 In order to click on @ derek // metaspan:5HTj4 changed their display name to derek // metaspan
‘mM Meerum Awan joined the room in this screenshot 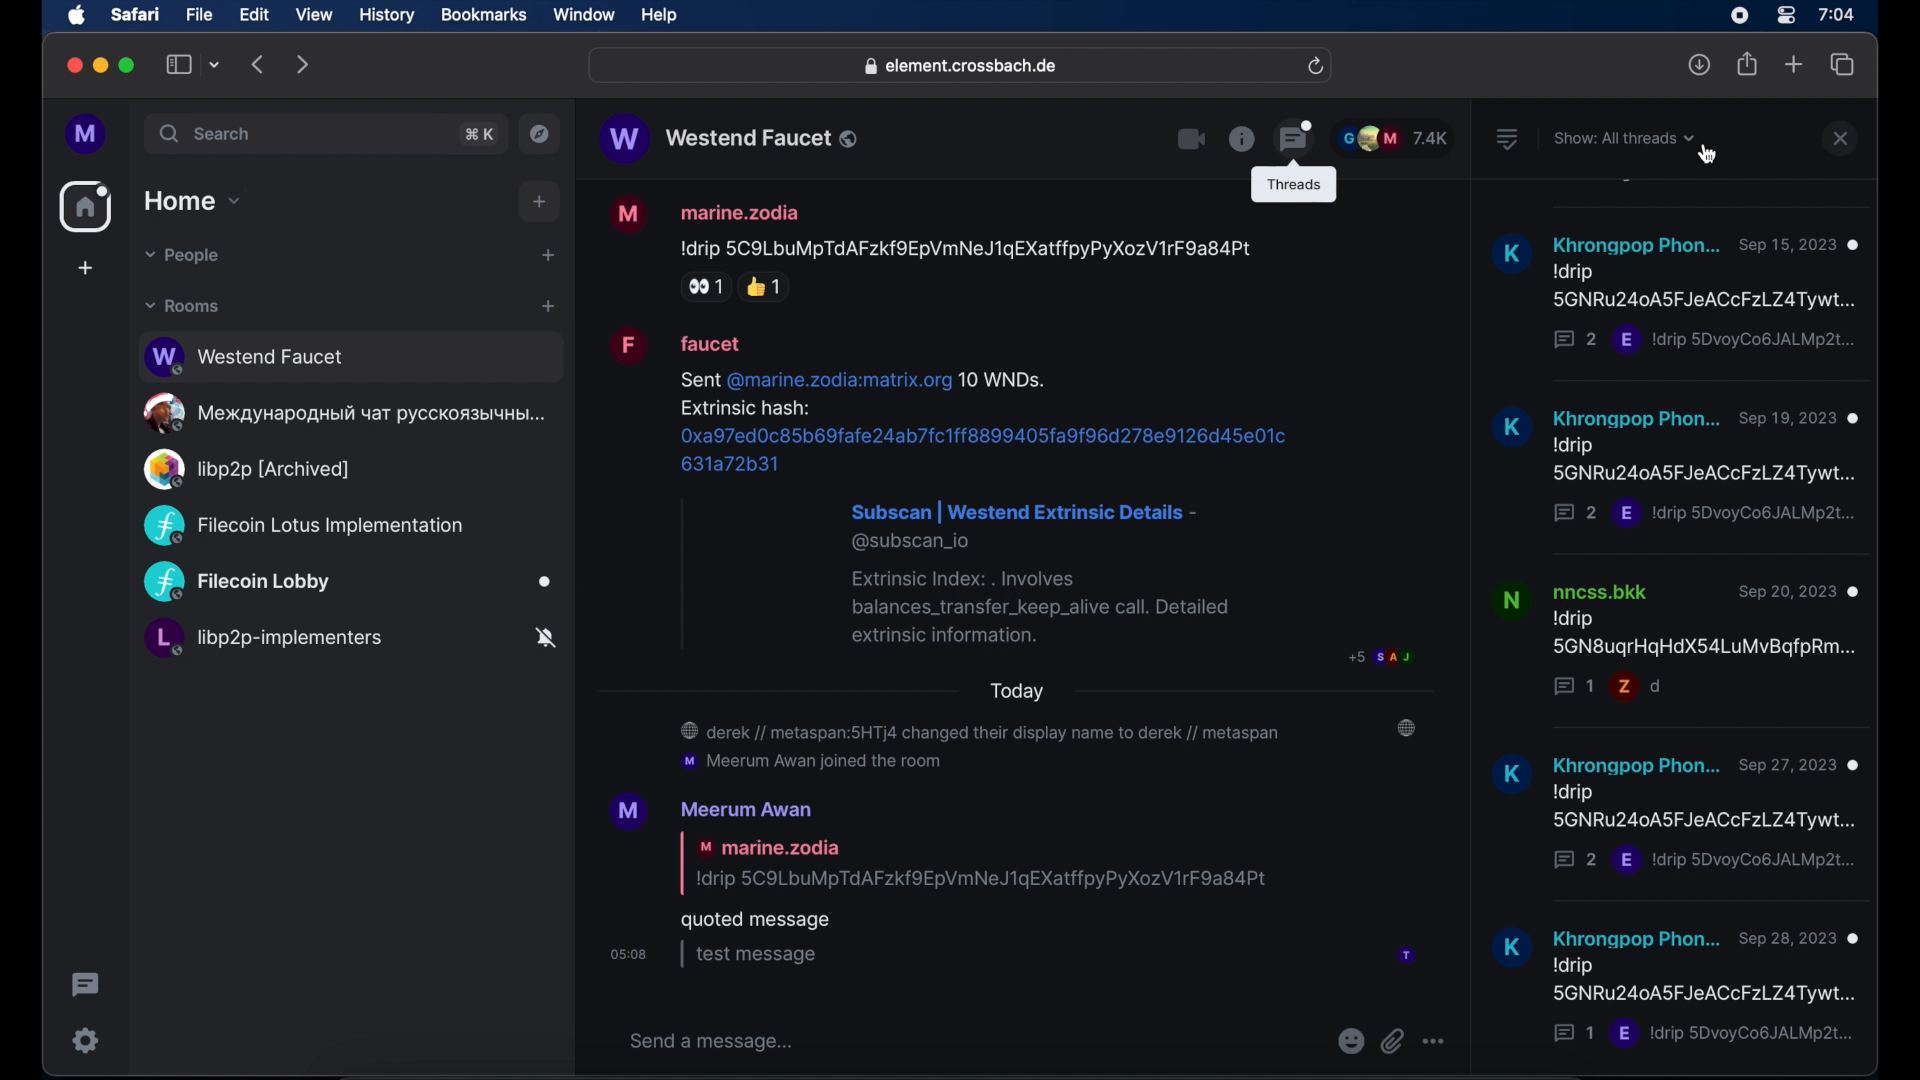, I will do `click(982, 743)`.